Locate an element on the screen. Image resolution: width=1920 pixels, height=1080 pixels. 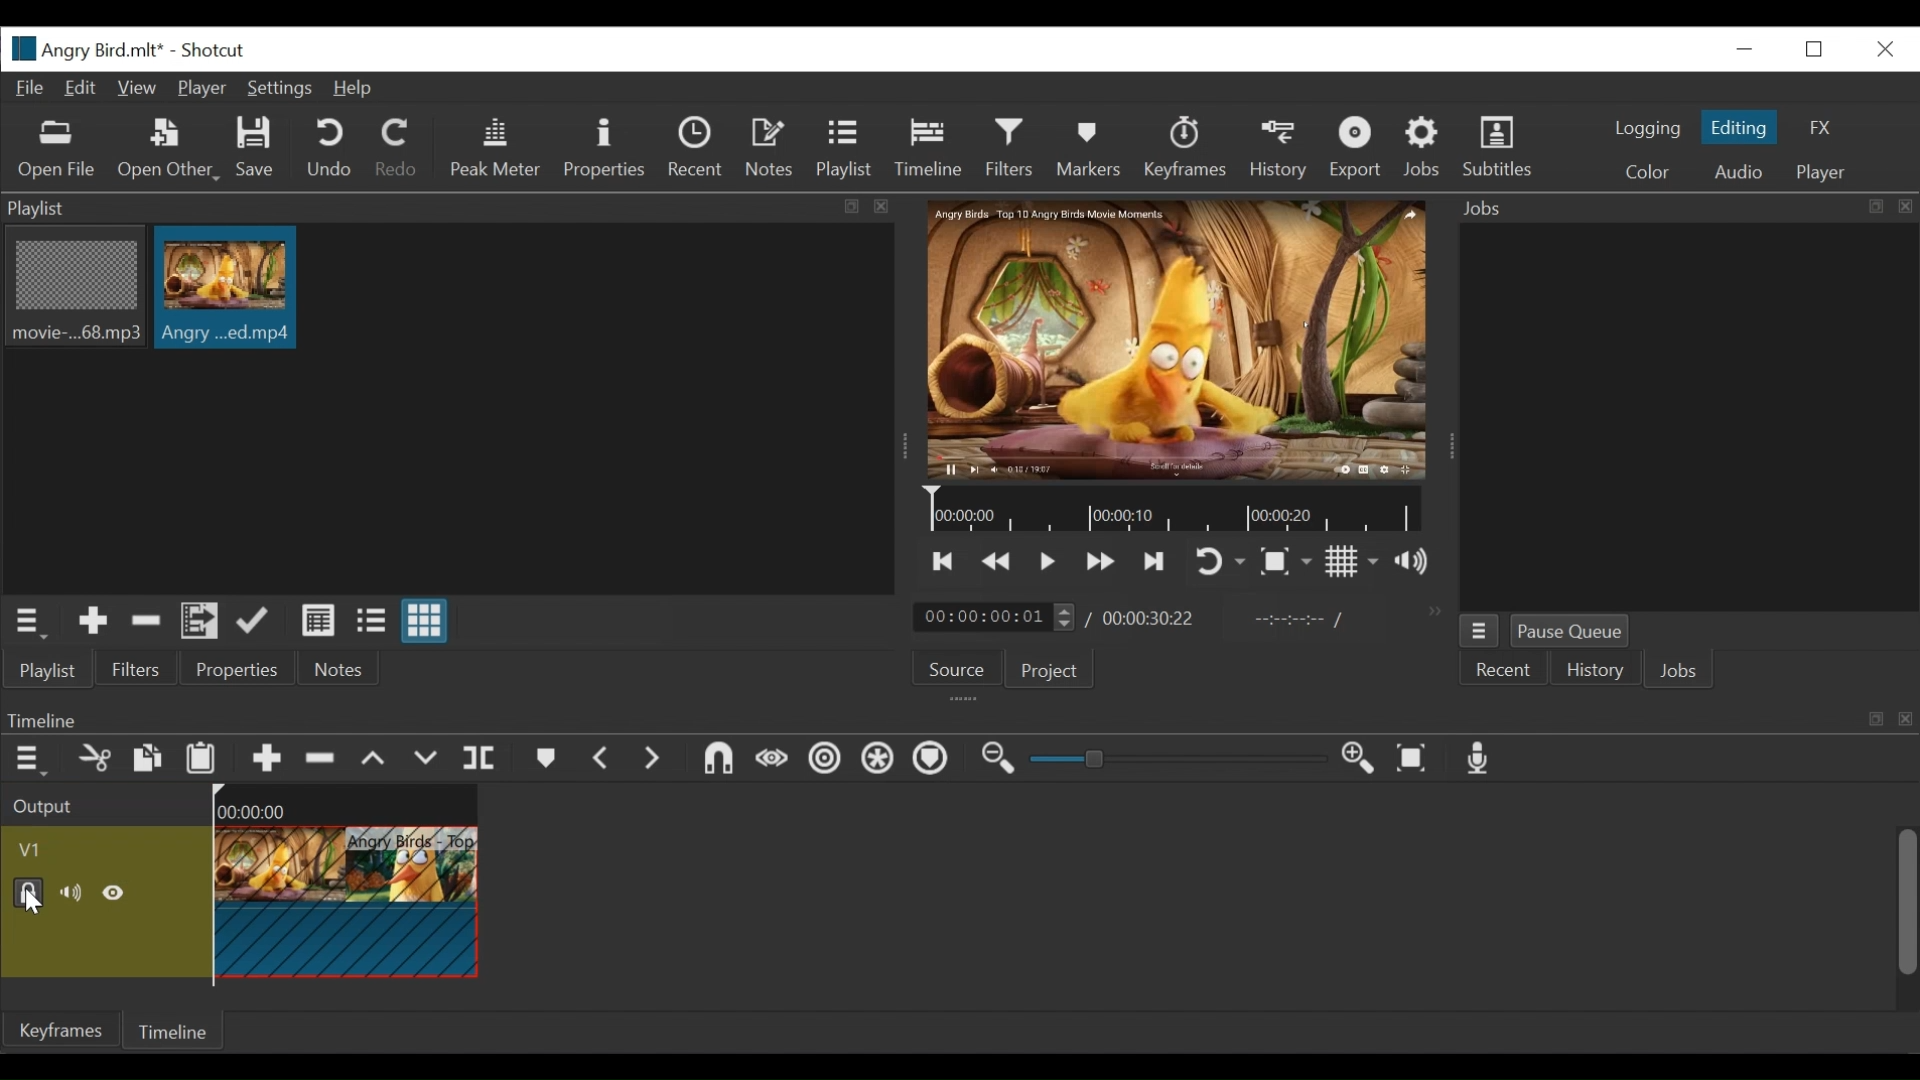
Jobs is located at coordinates (1425, 148).